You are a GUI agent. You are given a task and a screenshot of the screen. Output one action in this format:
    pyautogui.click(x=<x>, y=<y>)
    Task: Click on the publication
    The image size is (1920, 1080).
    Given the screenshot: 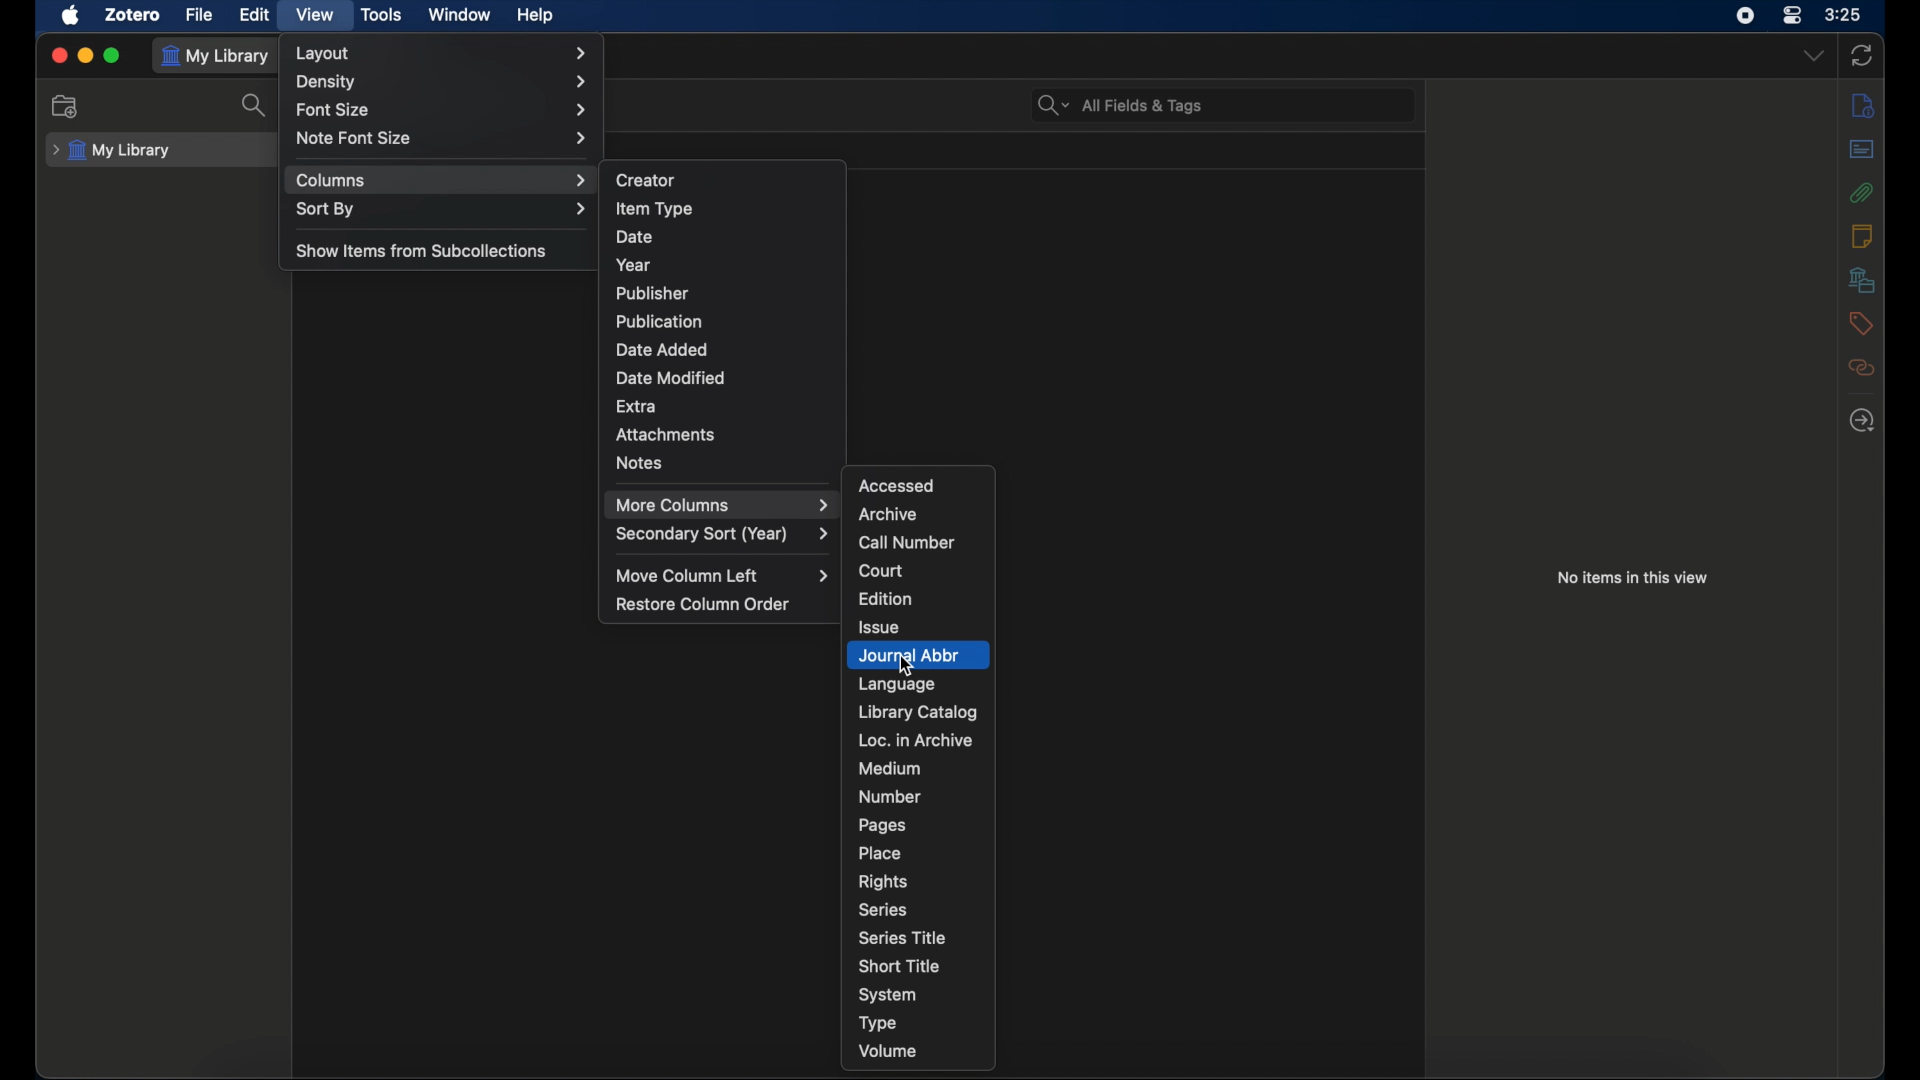 What is the action you would take?
    pyautogui.click(x=659, y=321)
    